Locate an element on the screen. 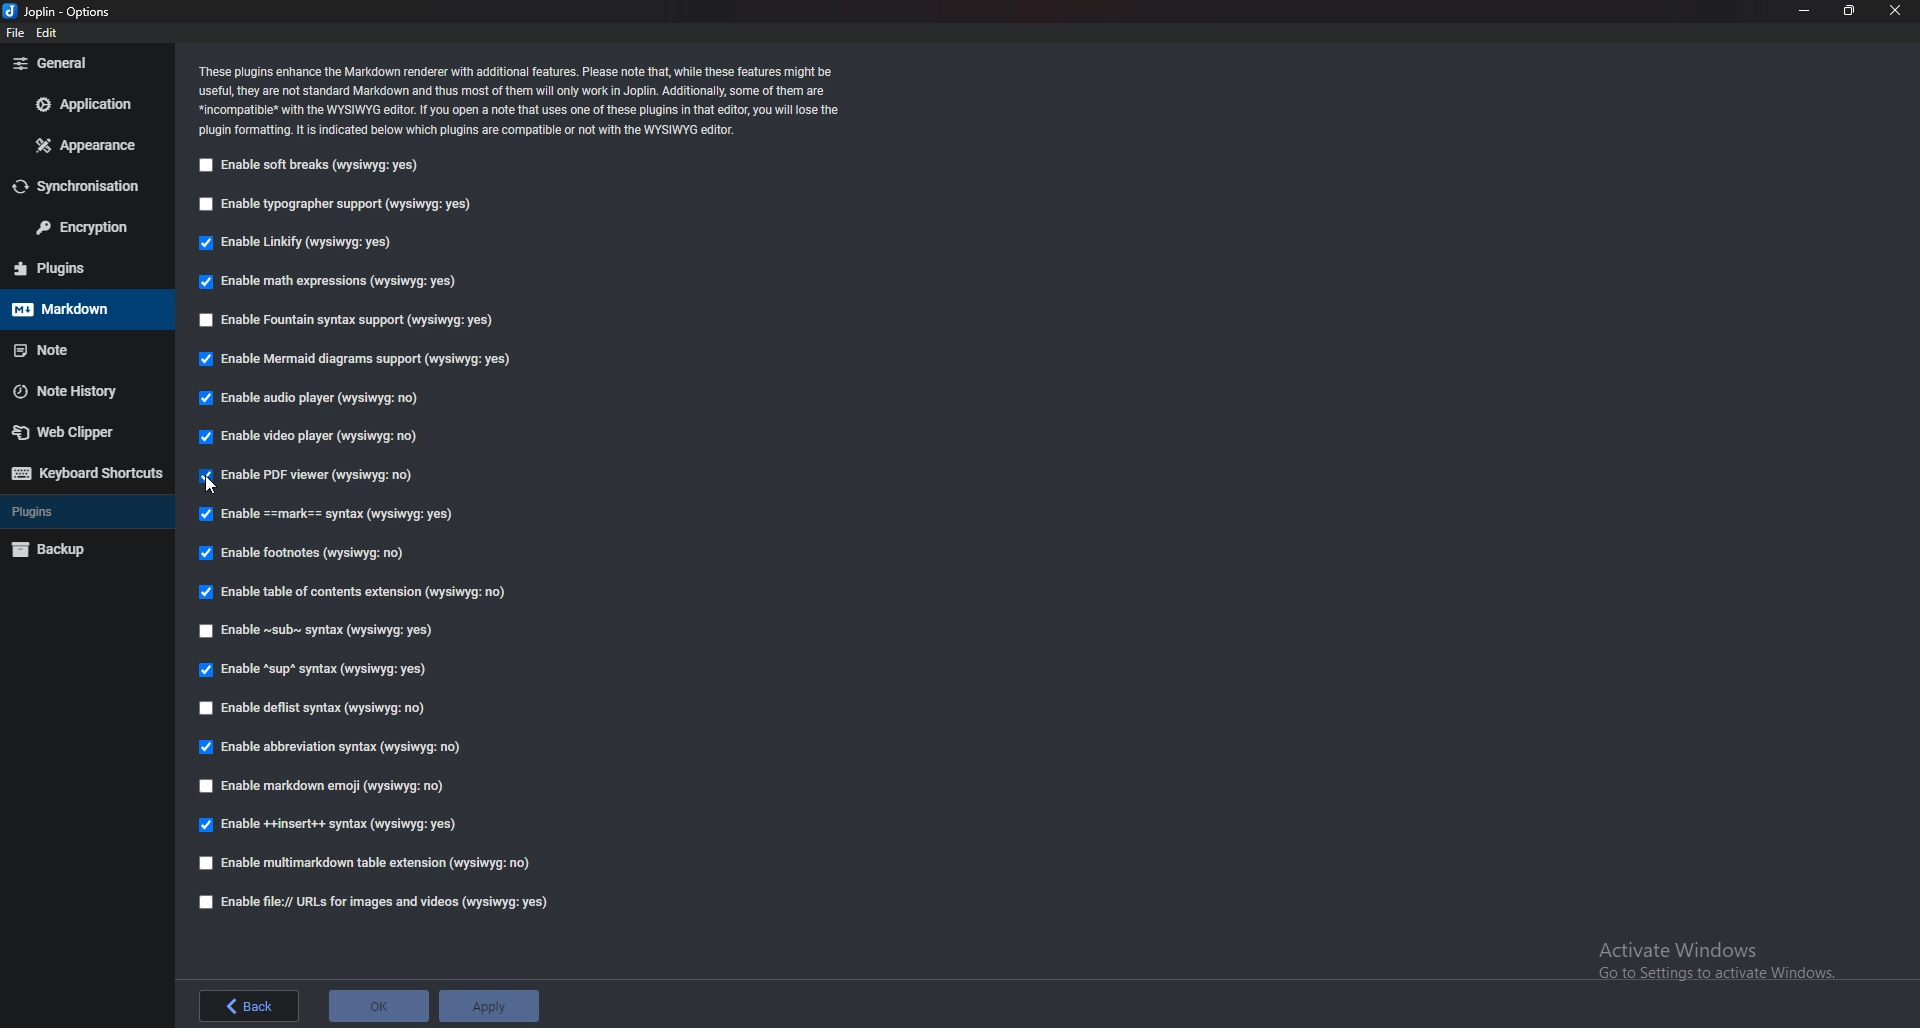 This screenshot has width=1920, height=1028. Encryption is located at coordinates (80, 227).